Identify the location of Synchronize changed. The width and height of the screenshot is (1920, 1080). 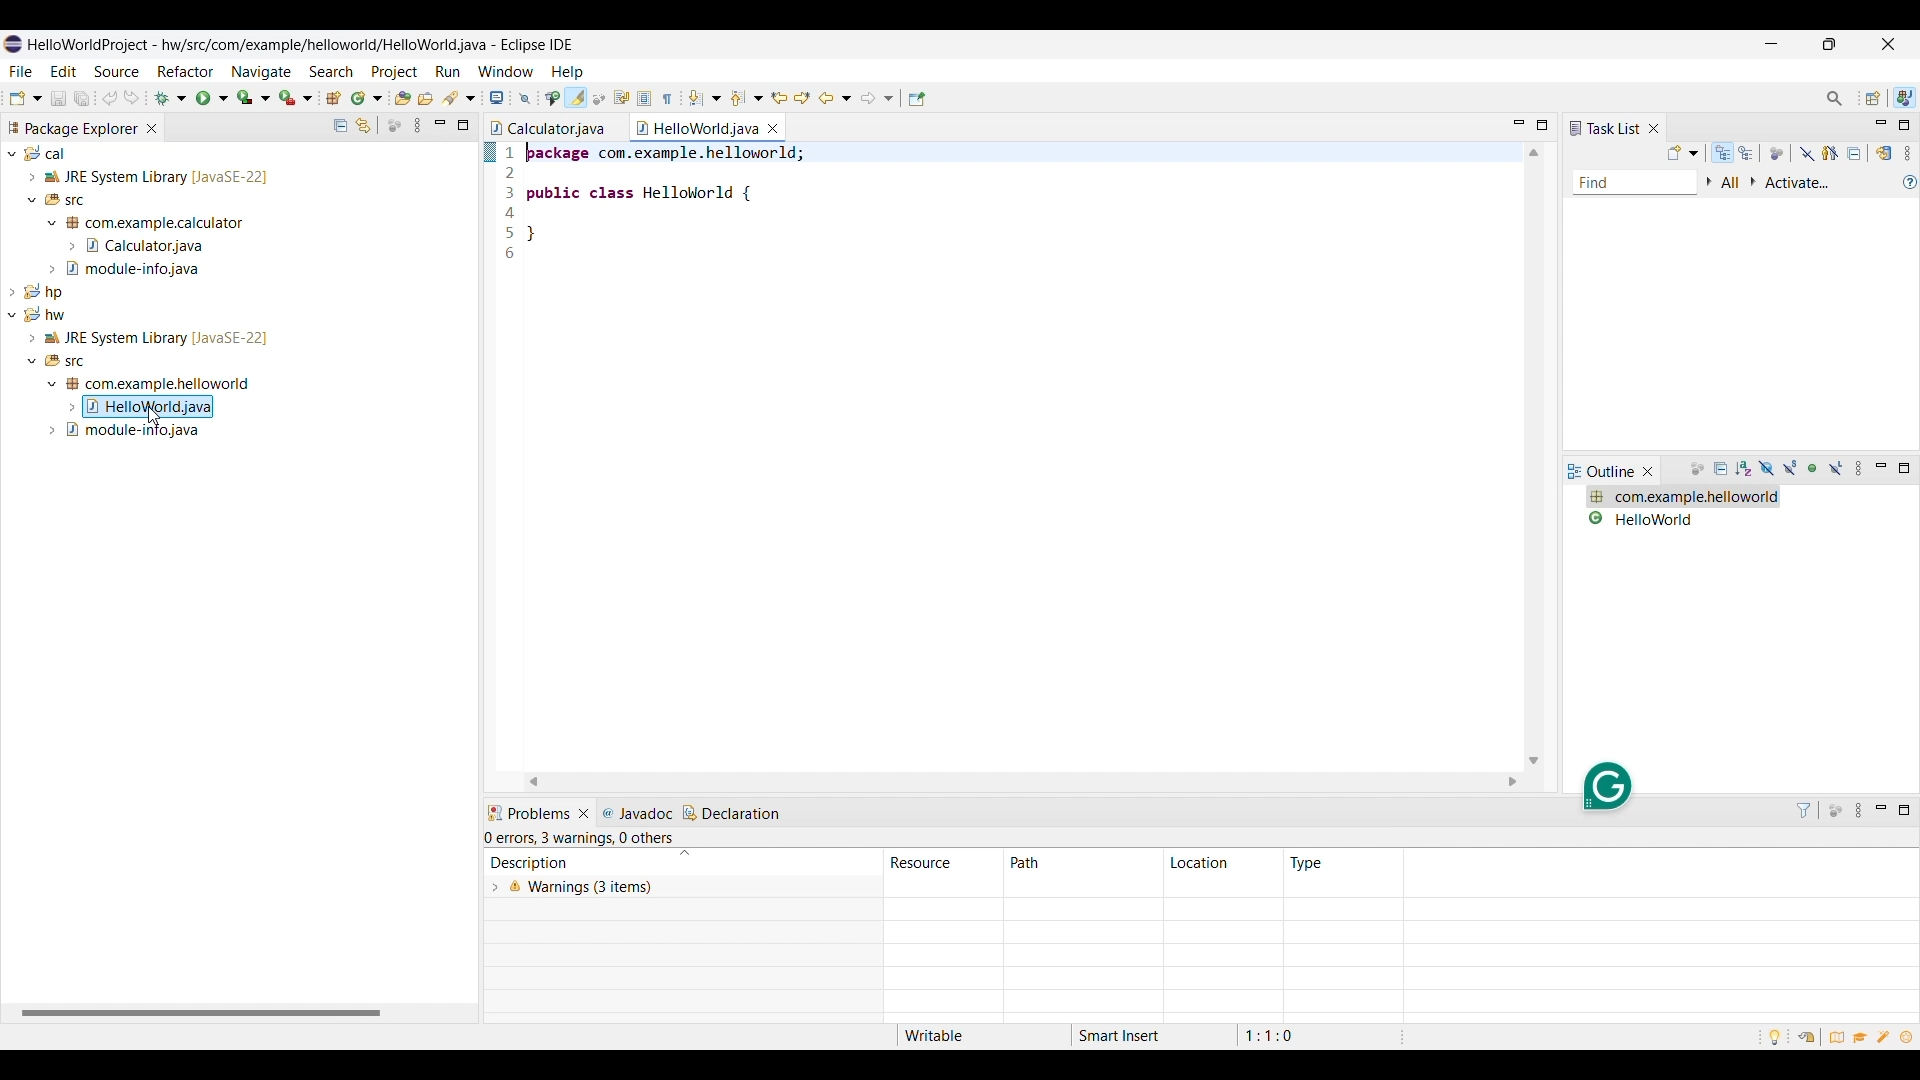
(1886, 153).